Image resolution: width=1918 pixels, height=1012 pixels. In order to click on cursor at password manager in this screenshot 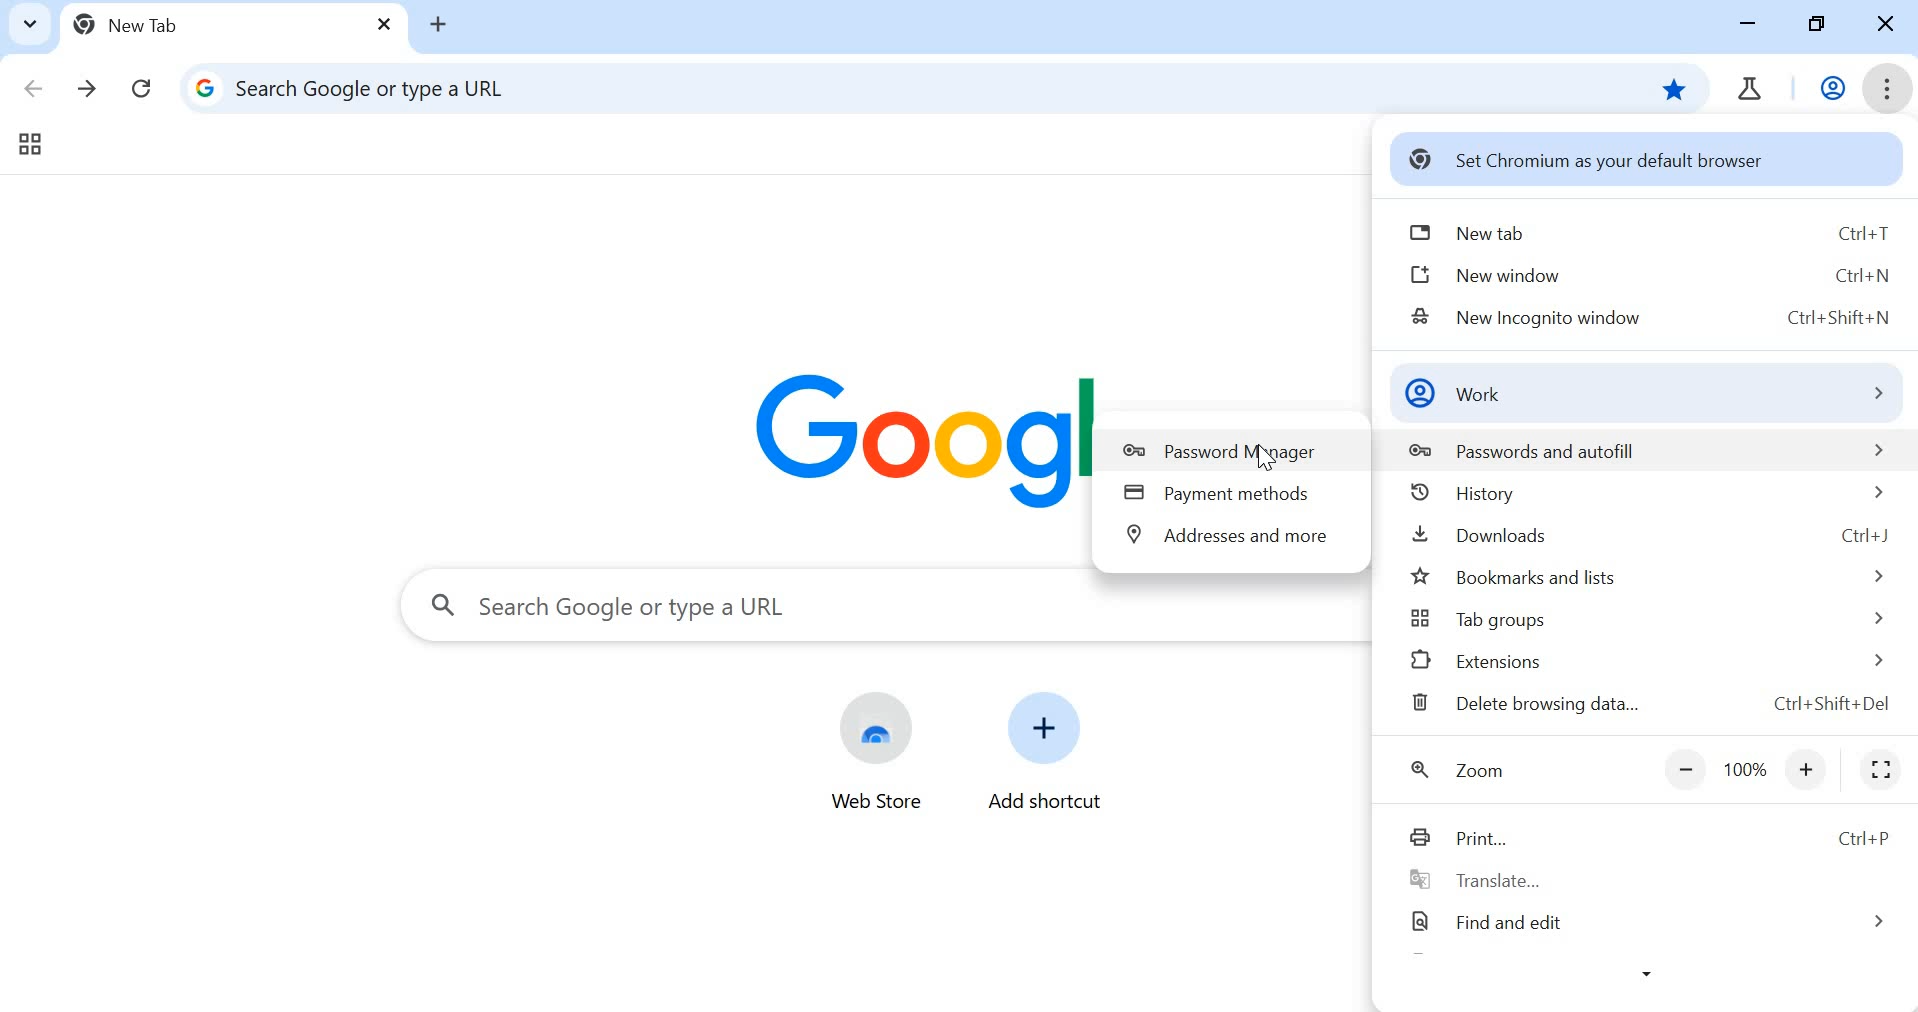, I will do `click(1265, 457)`.